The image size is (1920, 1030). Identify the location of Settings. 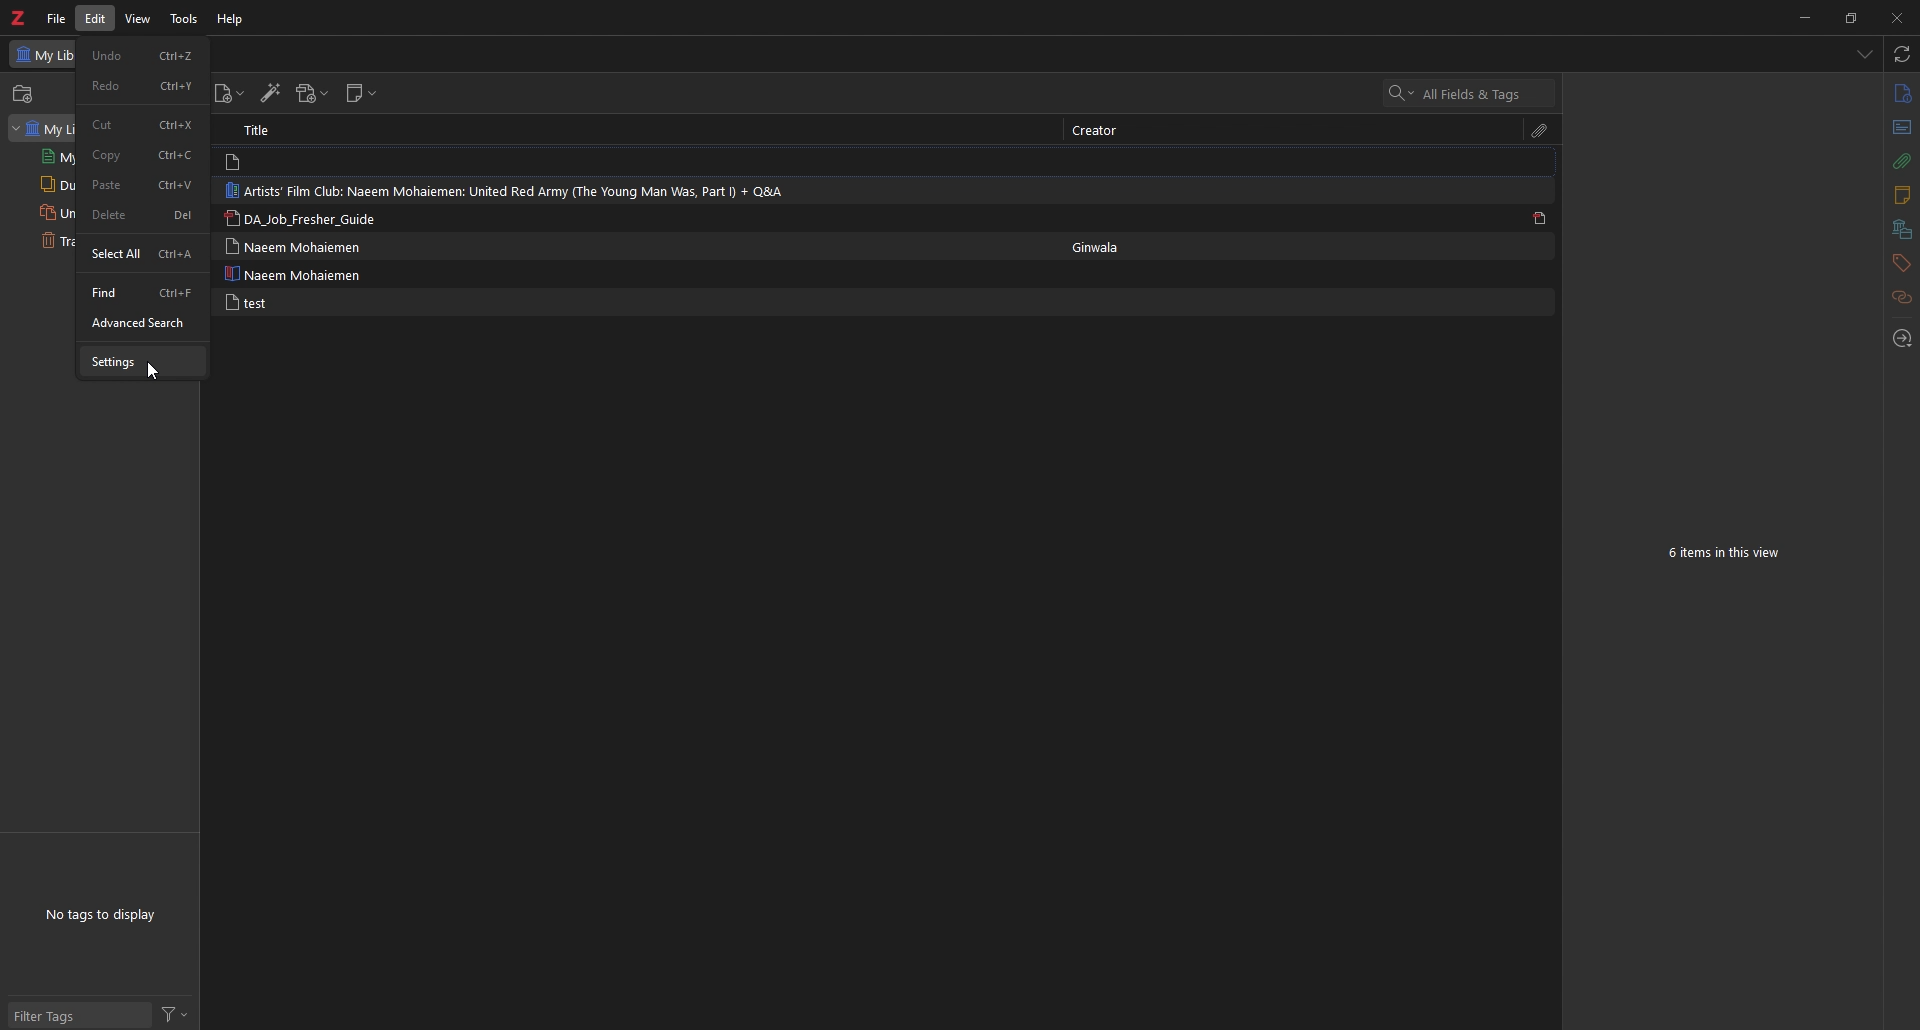
(111, 361).